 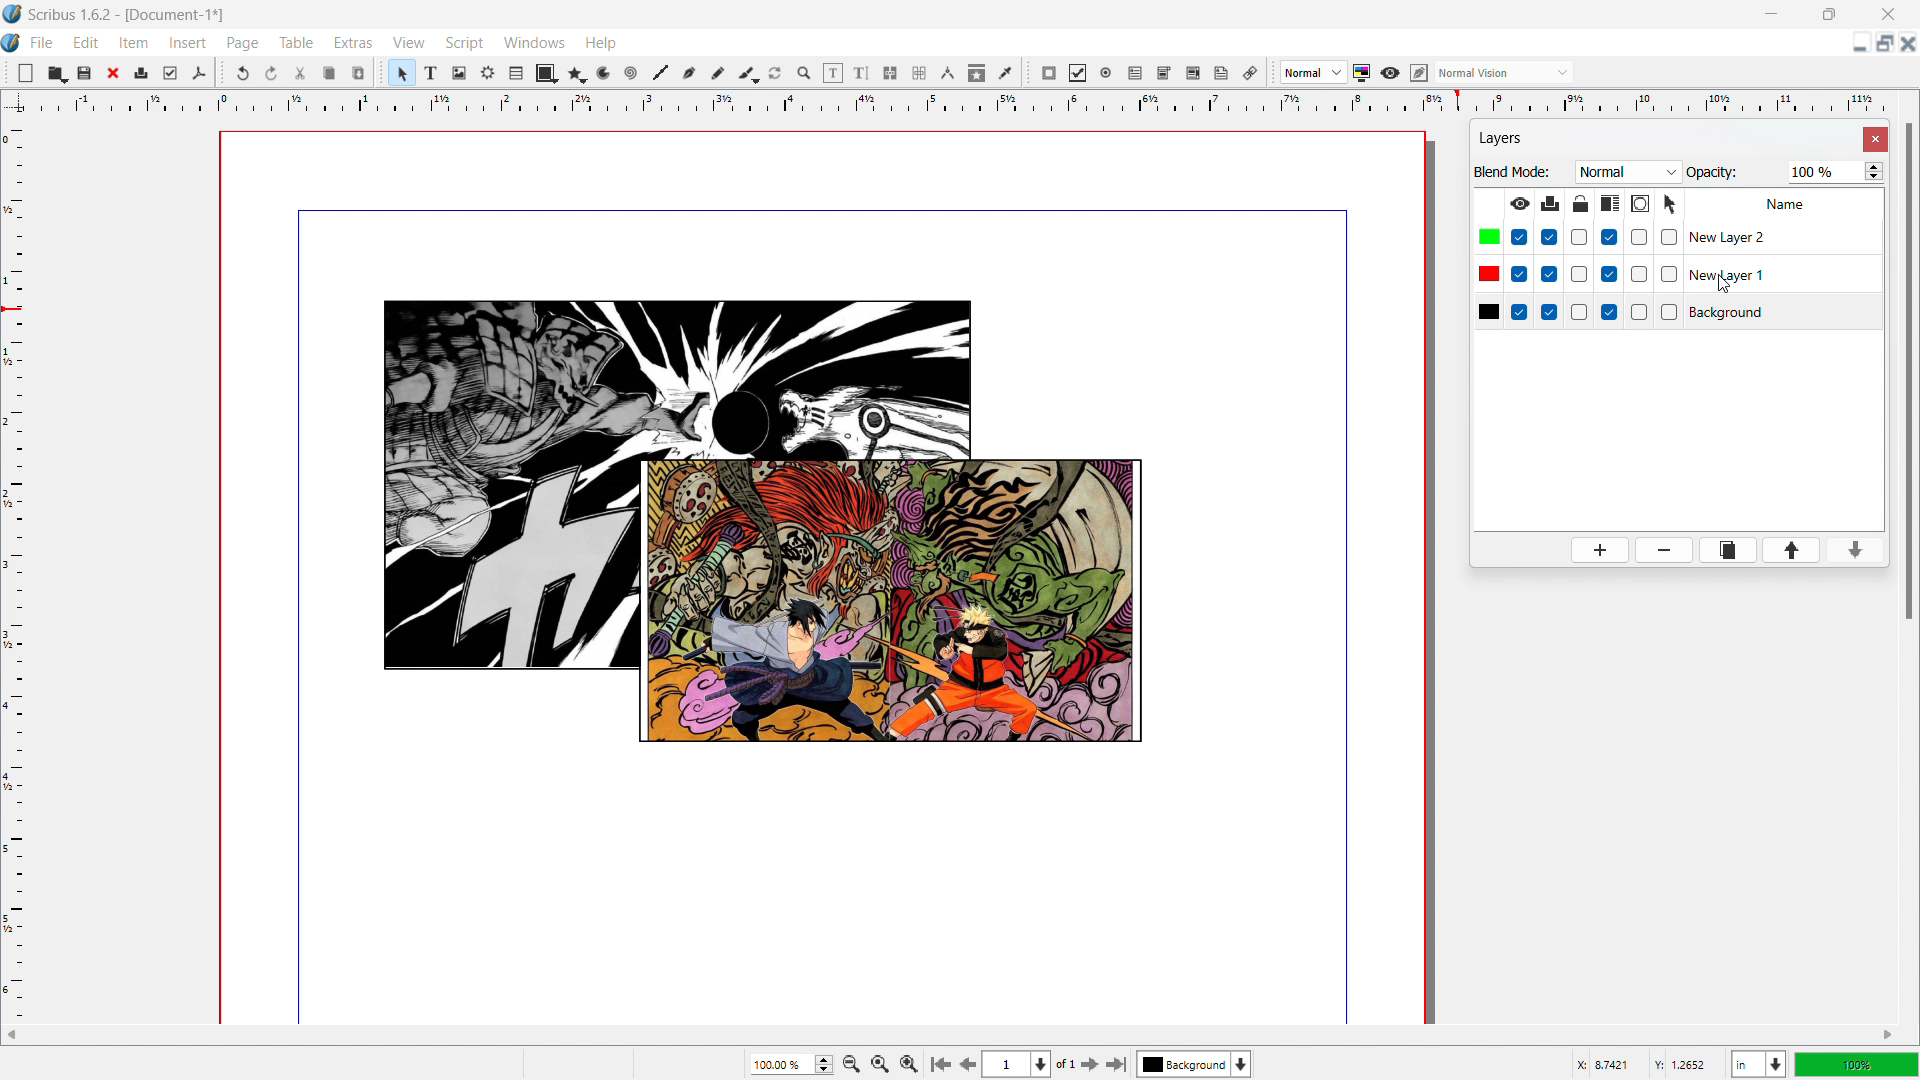 I want to click on zoom level, so click(x=1858, y=1064).